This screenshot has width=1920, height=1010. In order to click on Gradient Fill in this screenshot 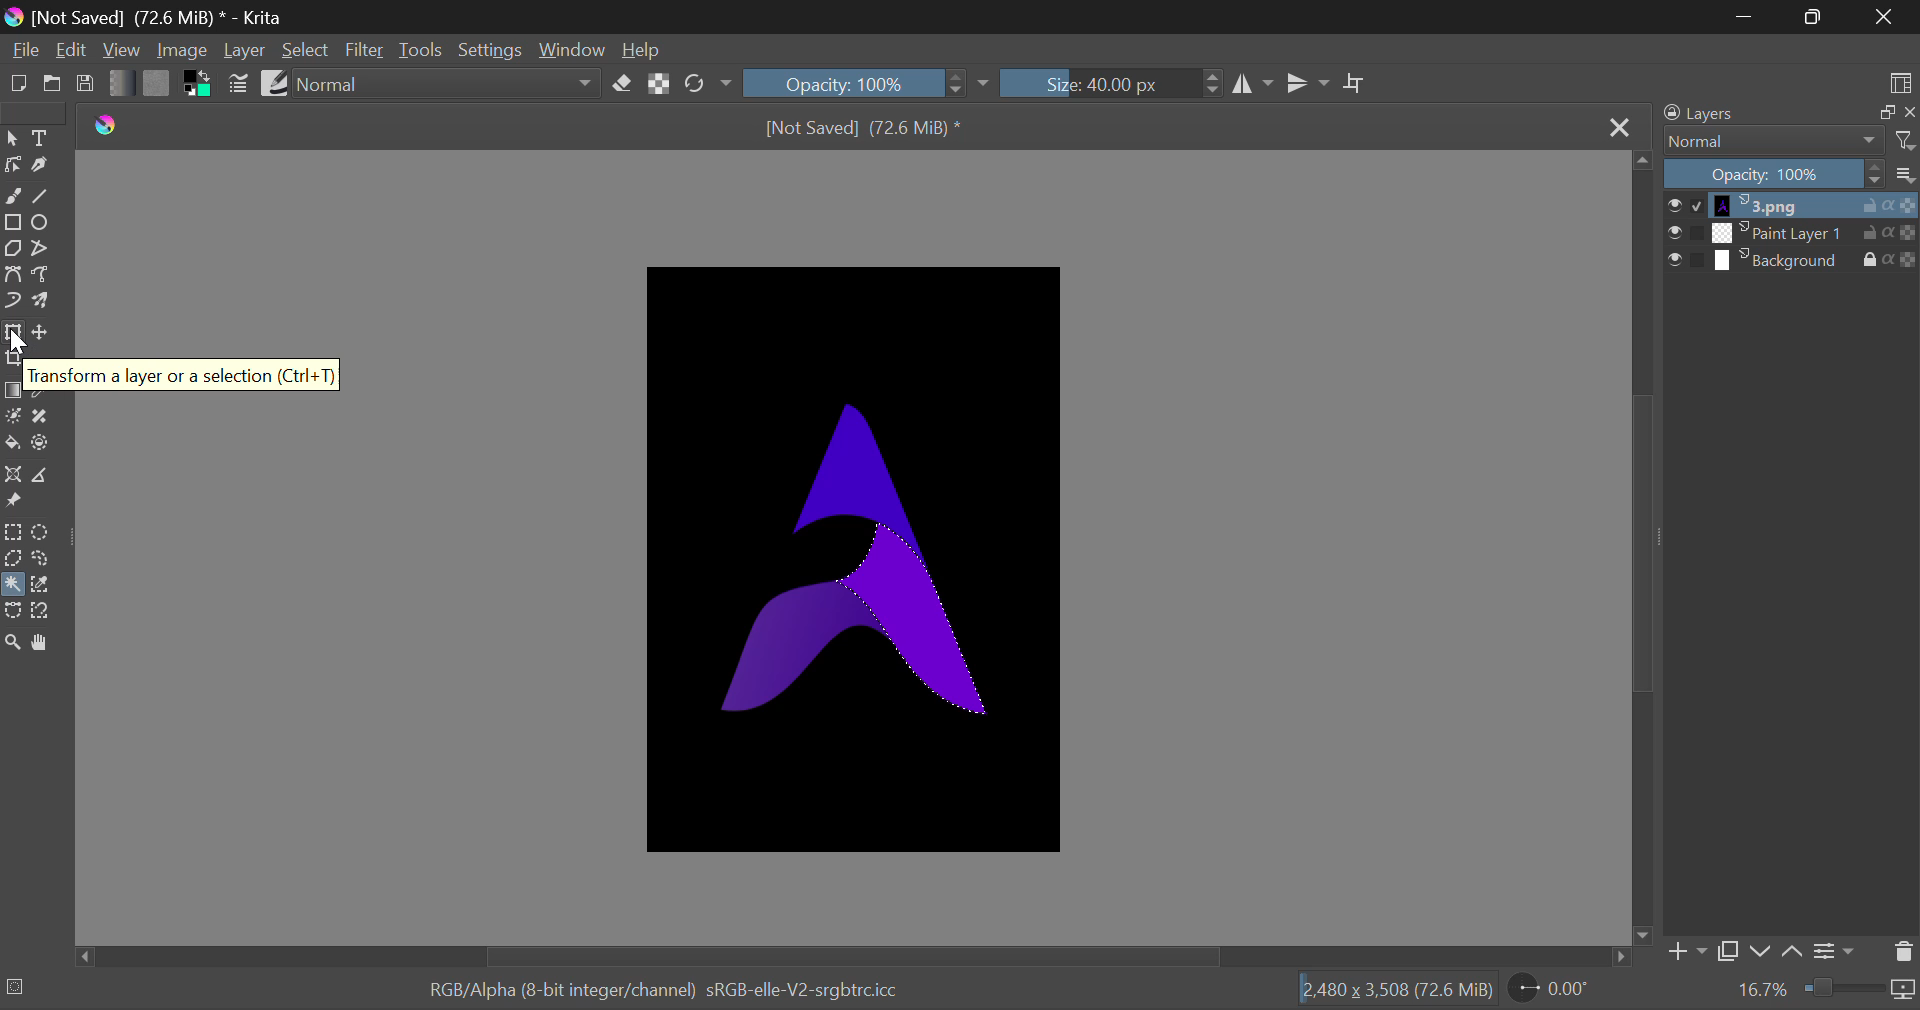, I will do `click(13, 391)`.